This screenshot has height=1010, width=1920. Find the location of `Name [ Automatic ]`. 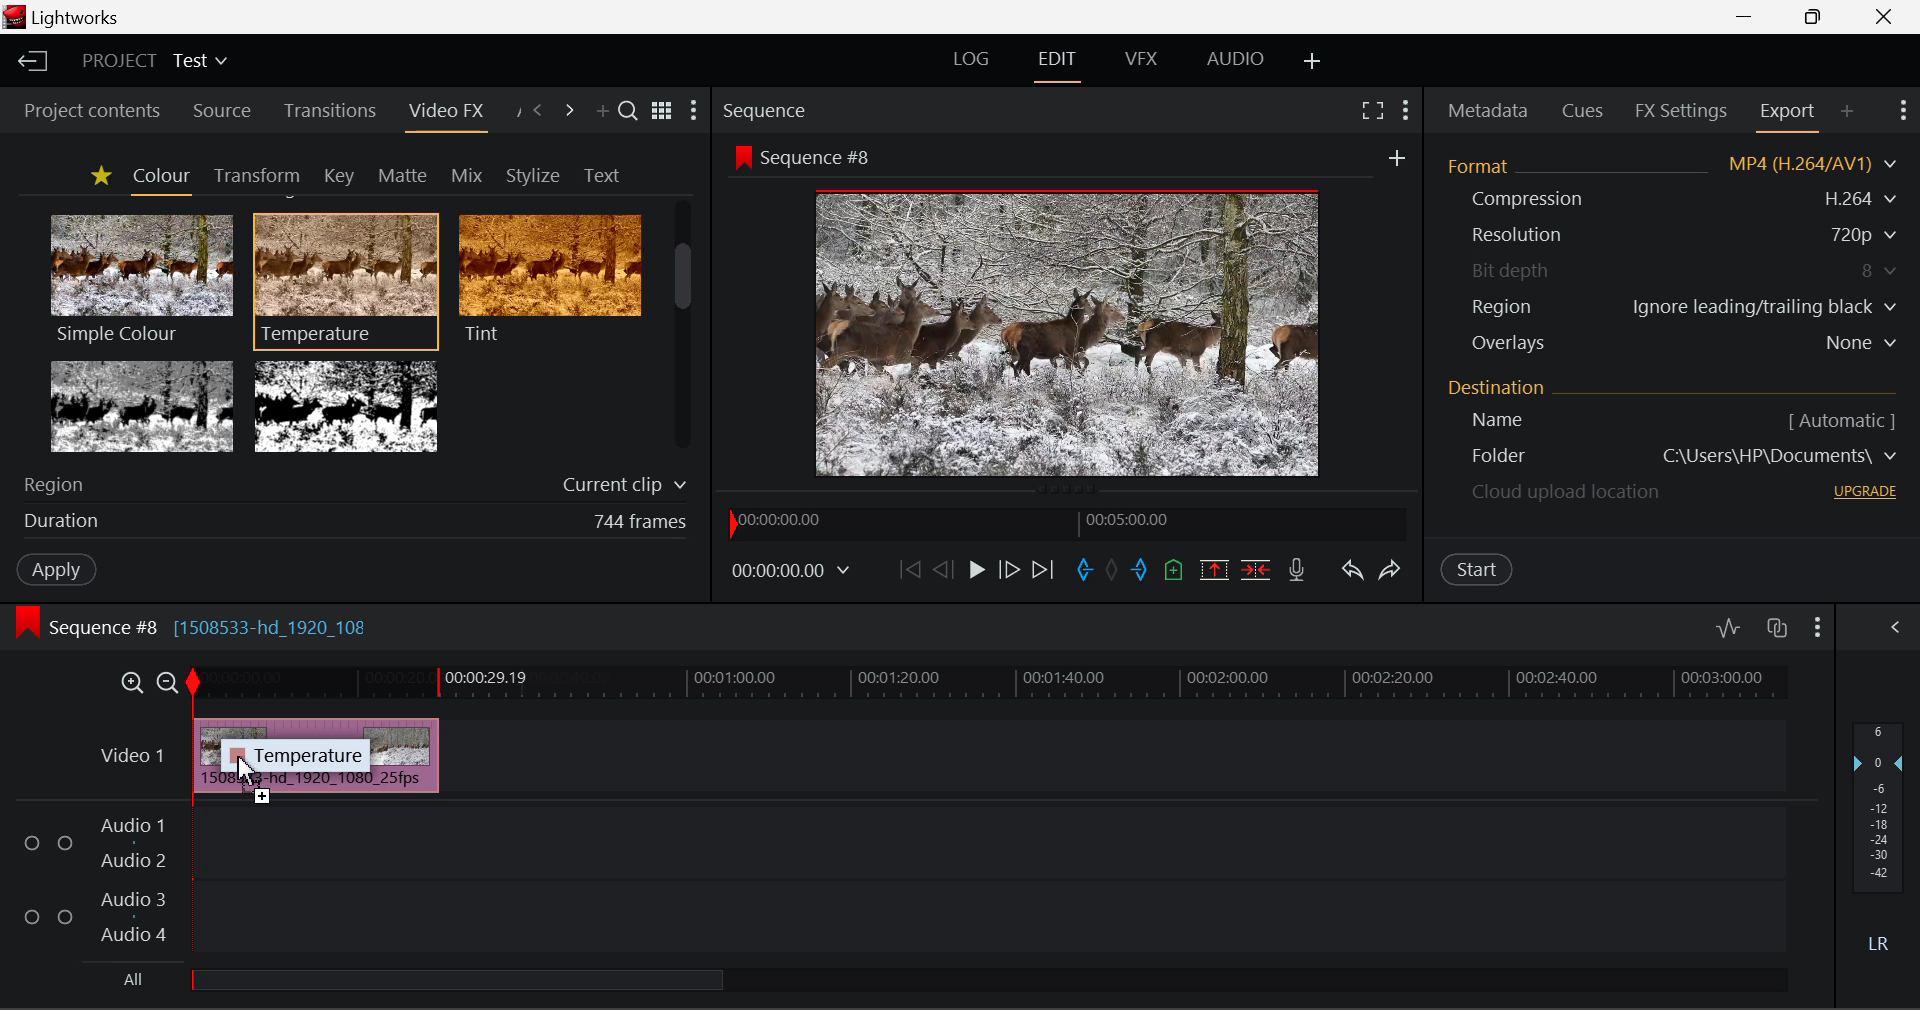

Name [ Automatic ] is located at coordinates (1490, 420).